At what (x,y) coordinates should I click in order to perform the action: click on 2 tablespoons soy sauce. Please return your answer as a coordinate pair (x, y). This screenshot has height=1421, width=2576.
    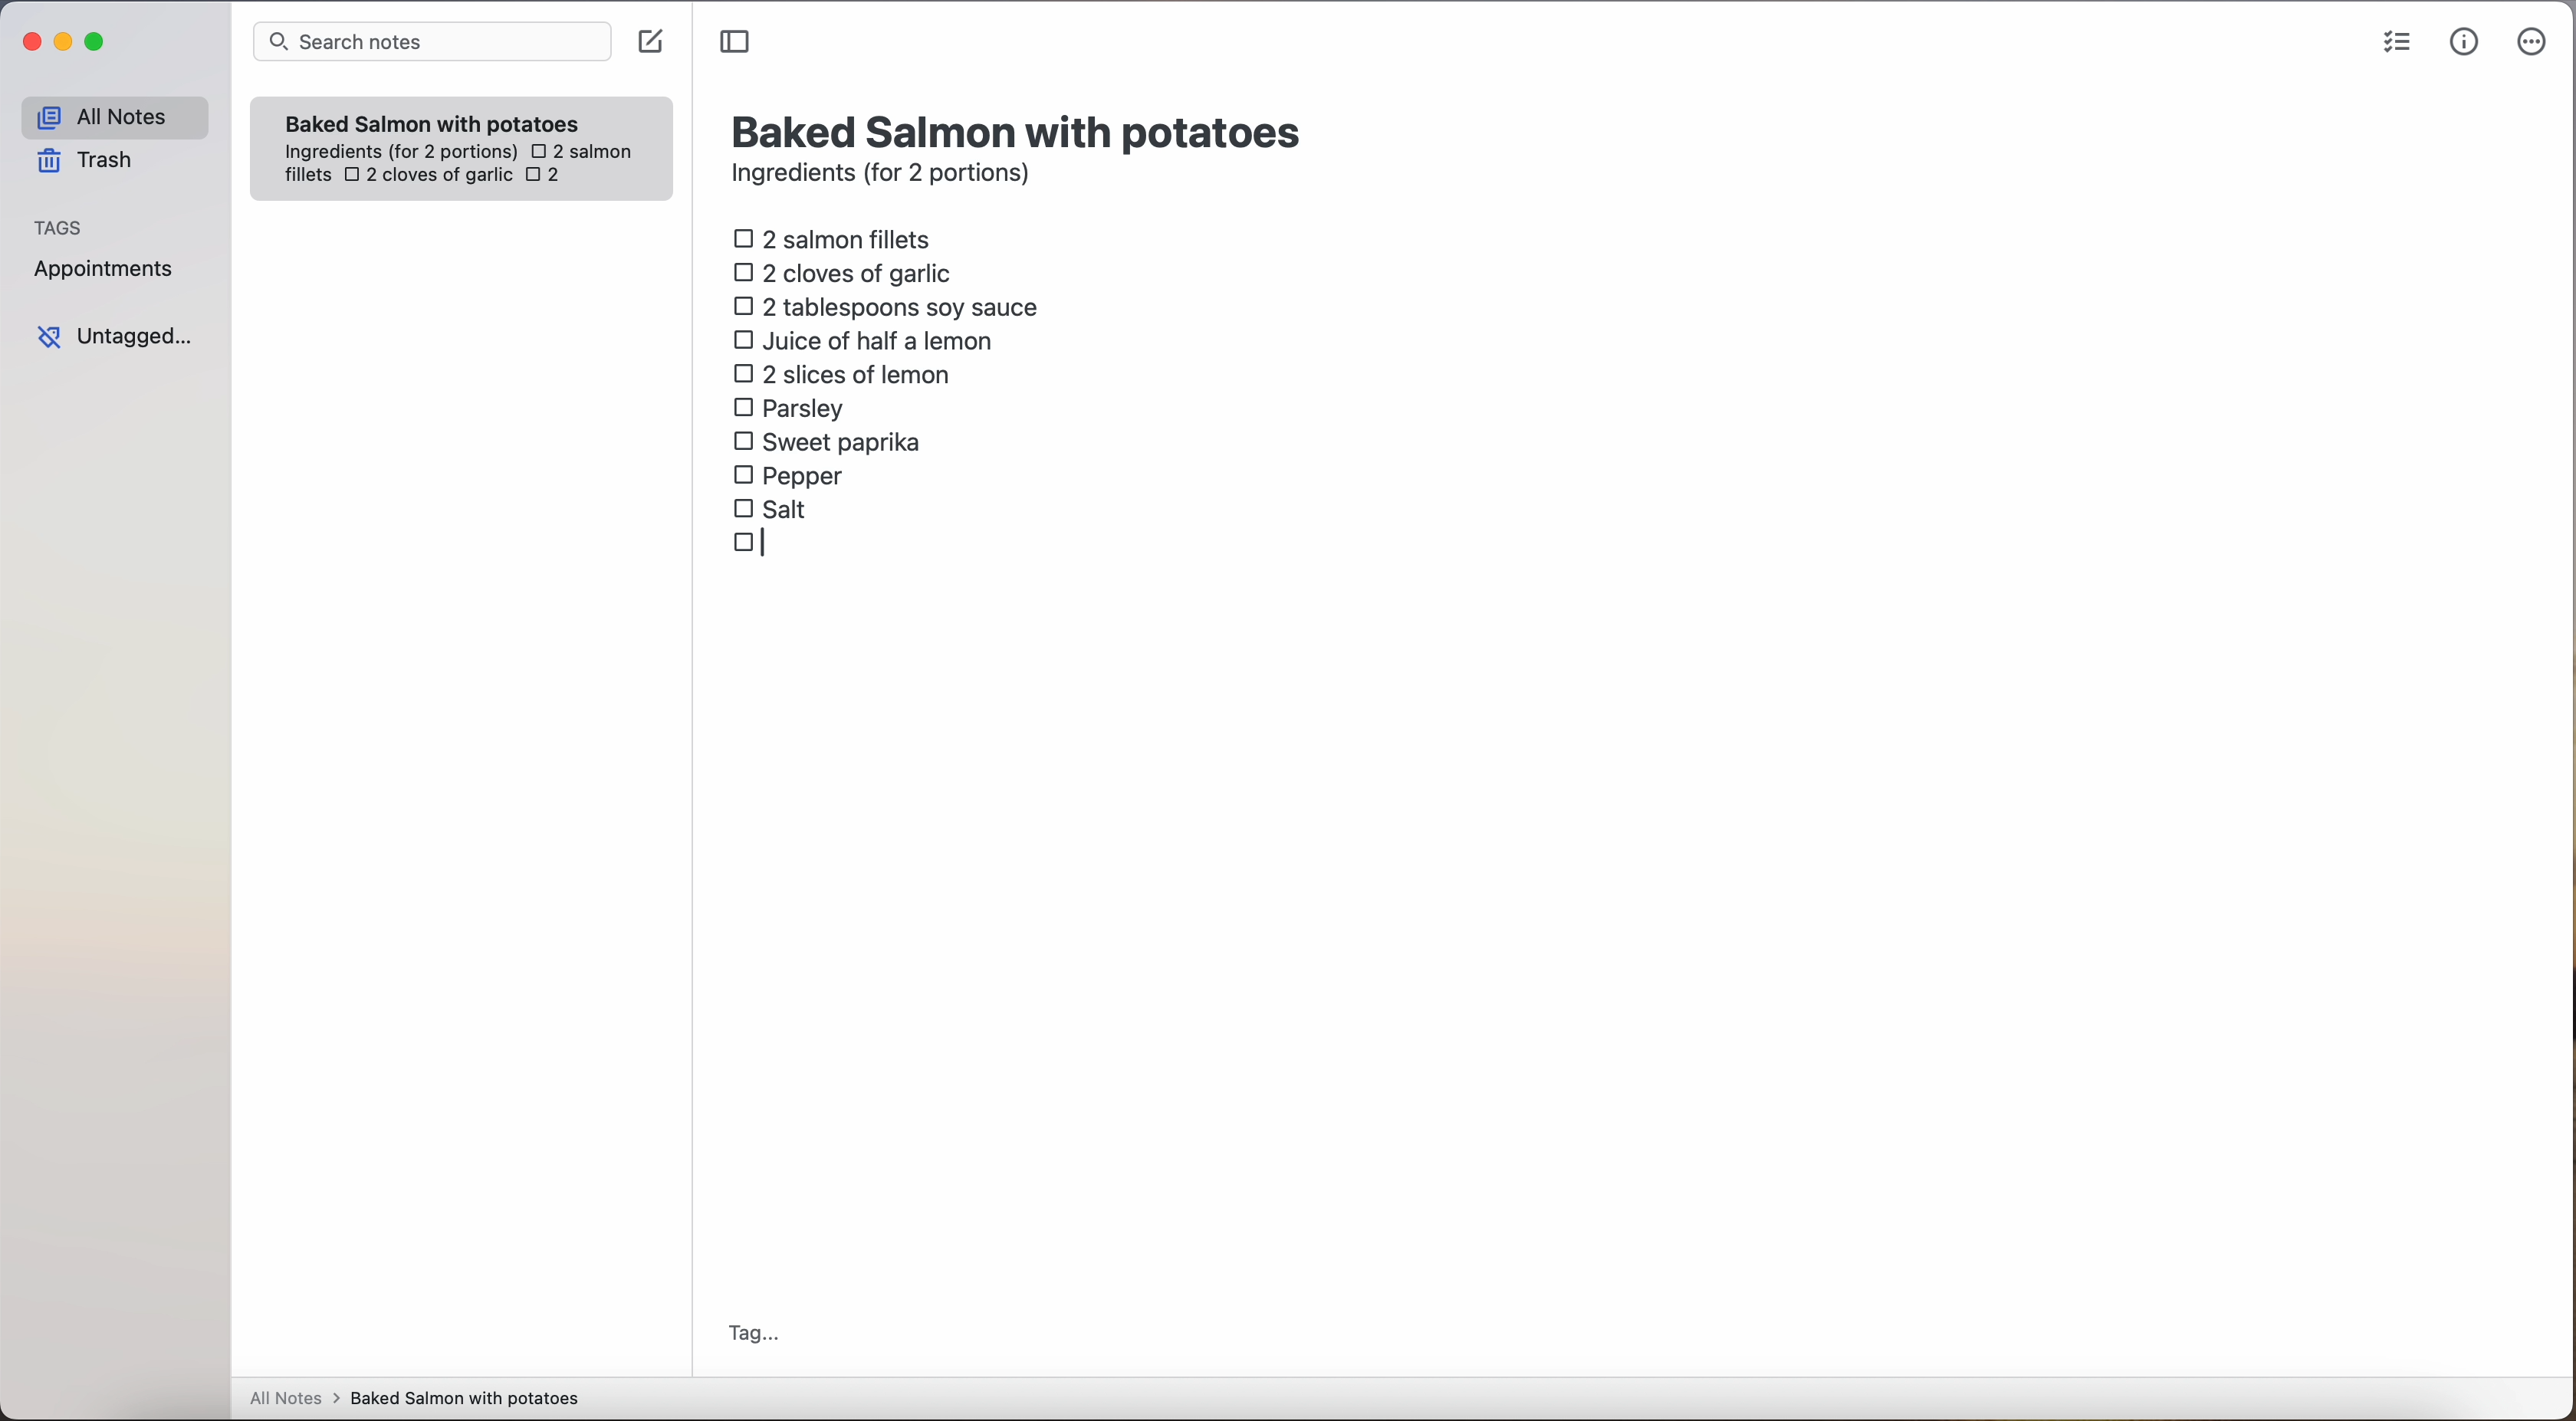
    Looking at the image, I should click on (885, 306).